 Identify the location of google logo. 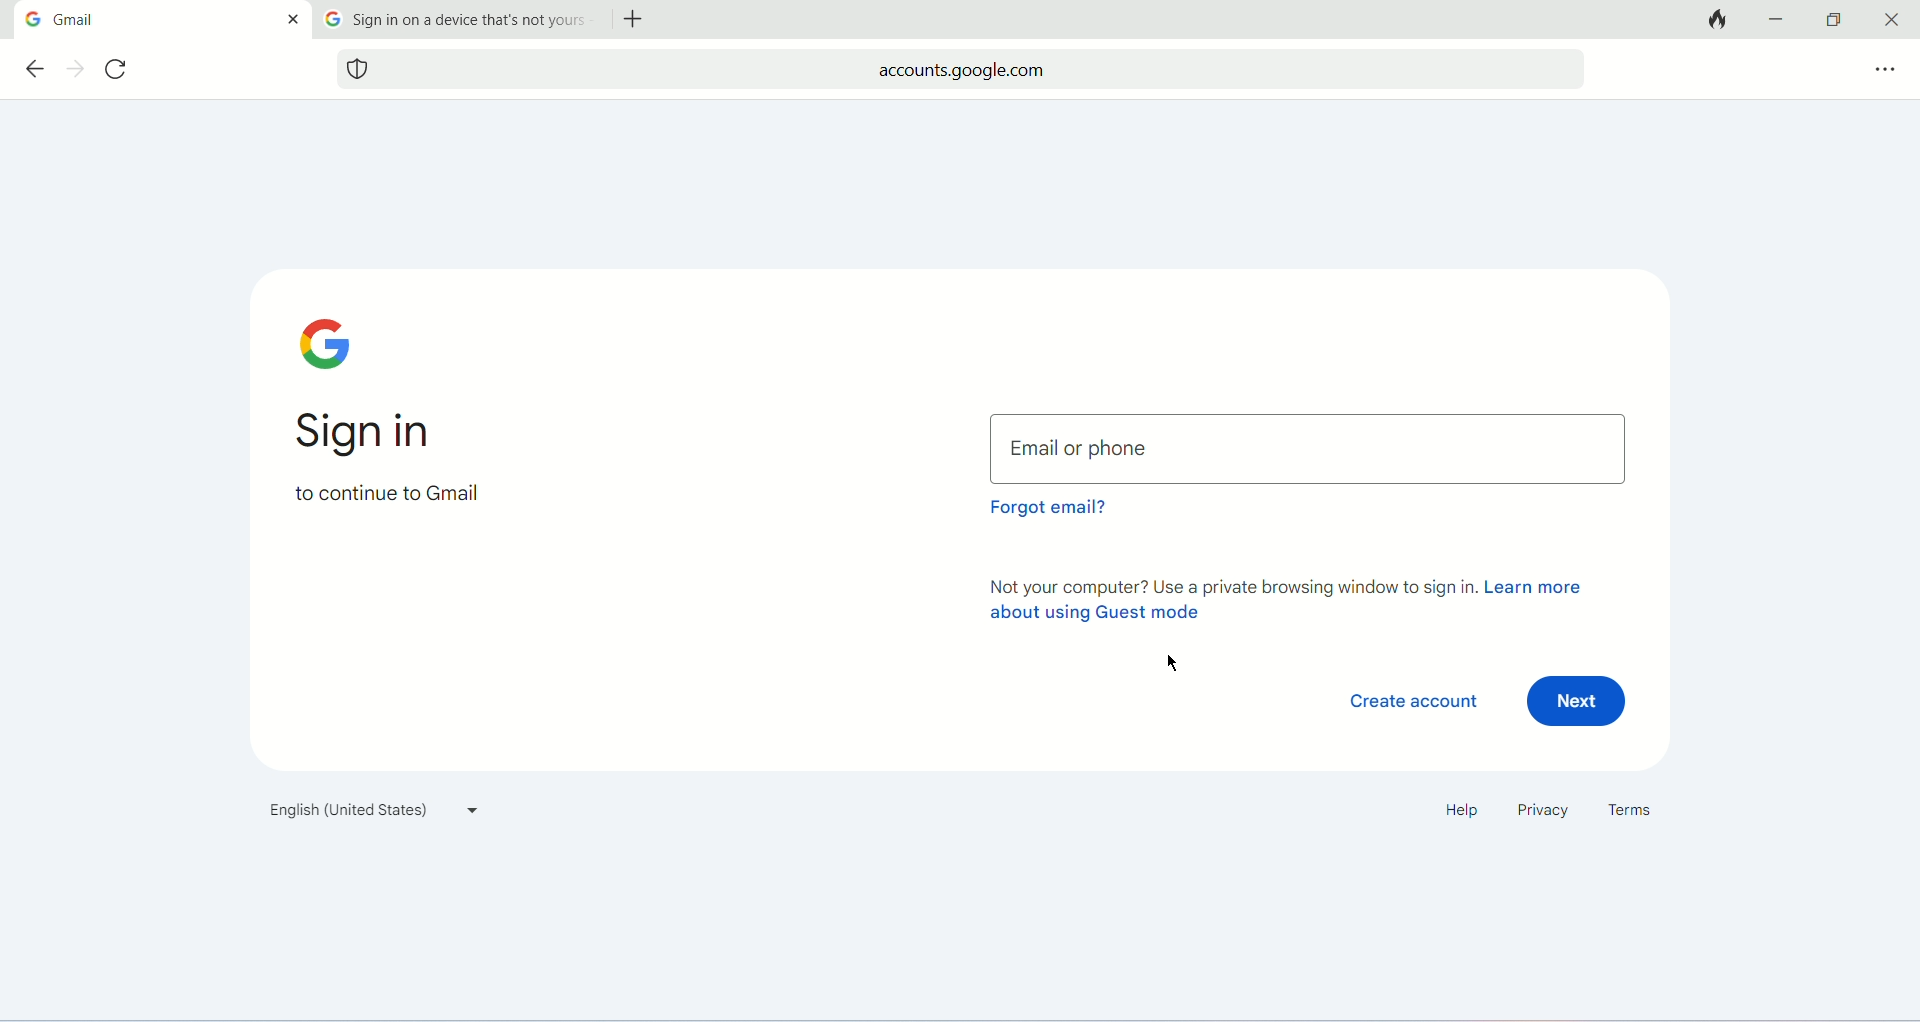
(32, 19).